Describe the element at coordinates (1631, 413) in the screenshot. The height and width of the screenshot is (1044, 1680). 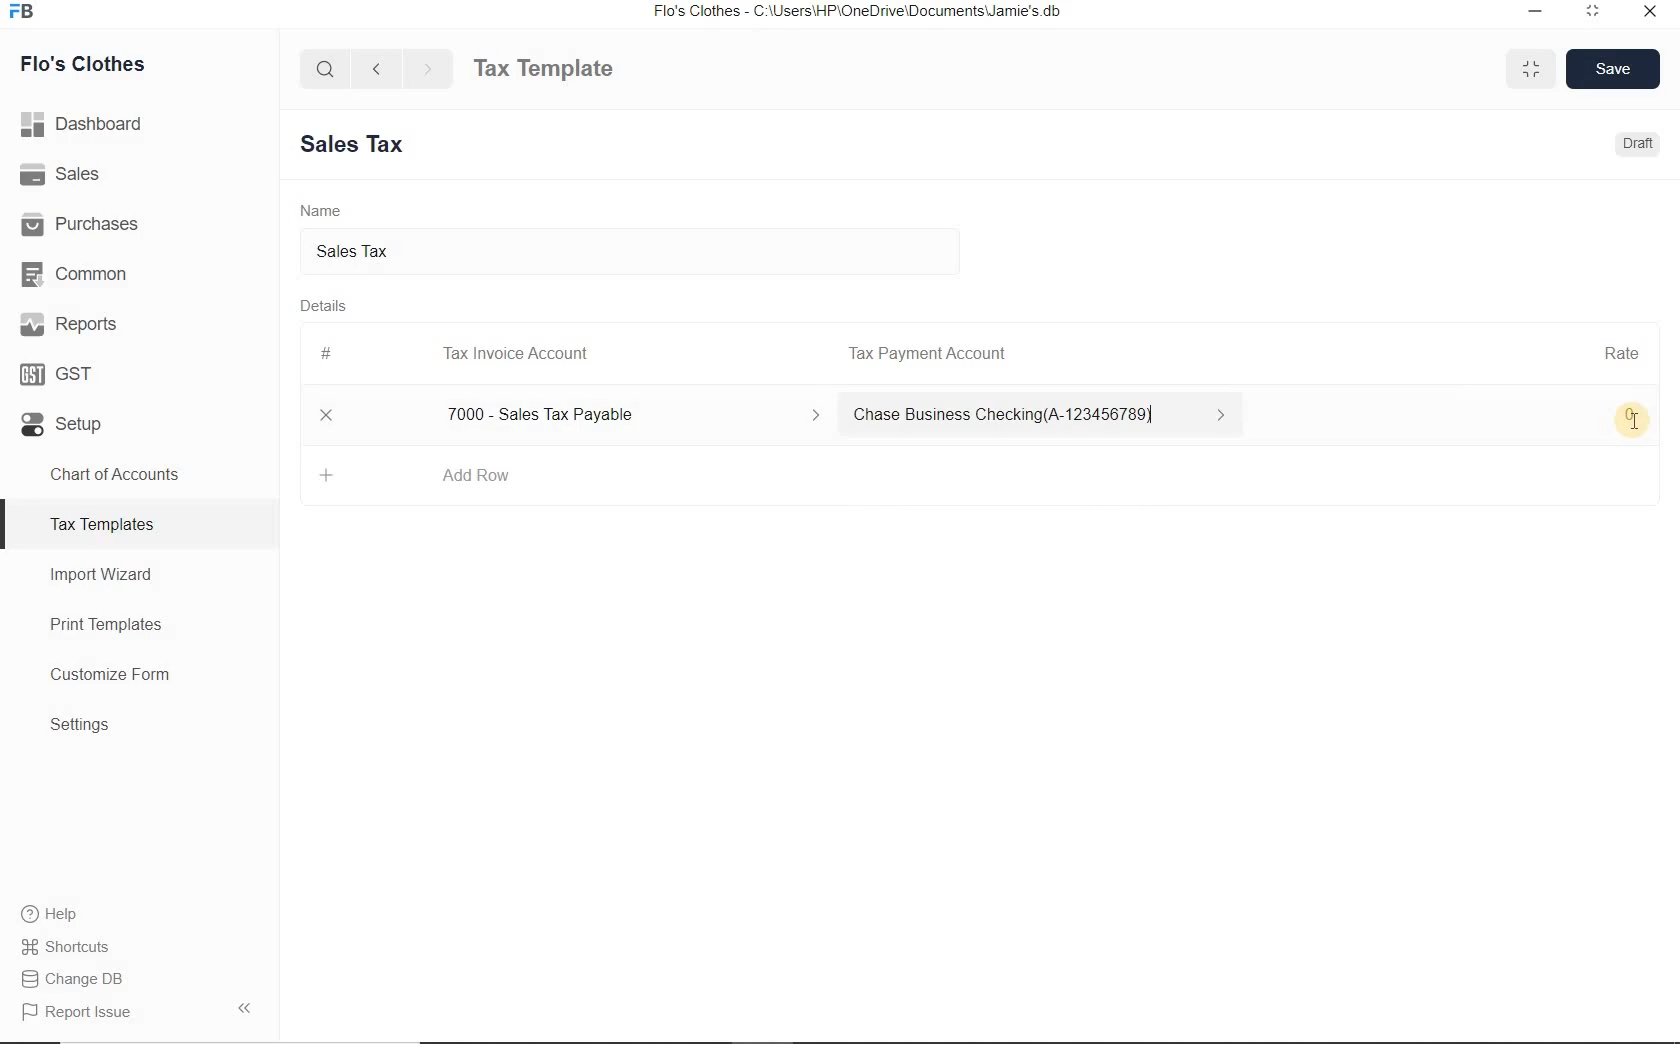
I see `0` at that location.